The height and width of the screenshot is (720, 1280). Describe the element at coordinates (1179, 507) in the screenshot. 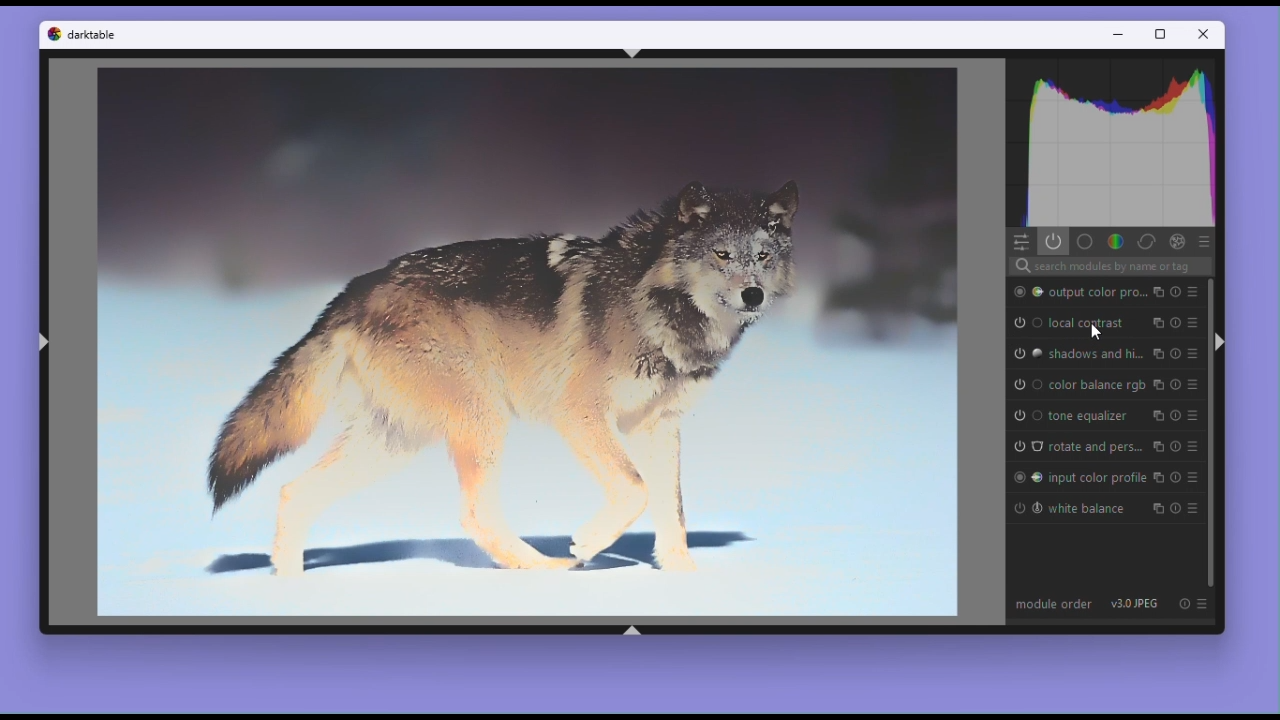

I see `Reset parameters` at that location.